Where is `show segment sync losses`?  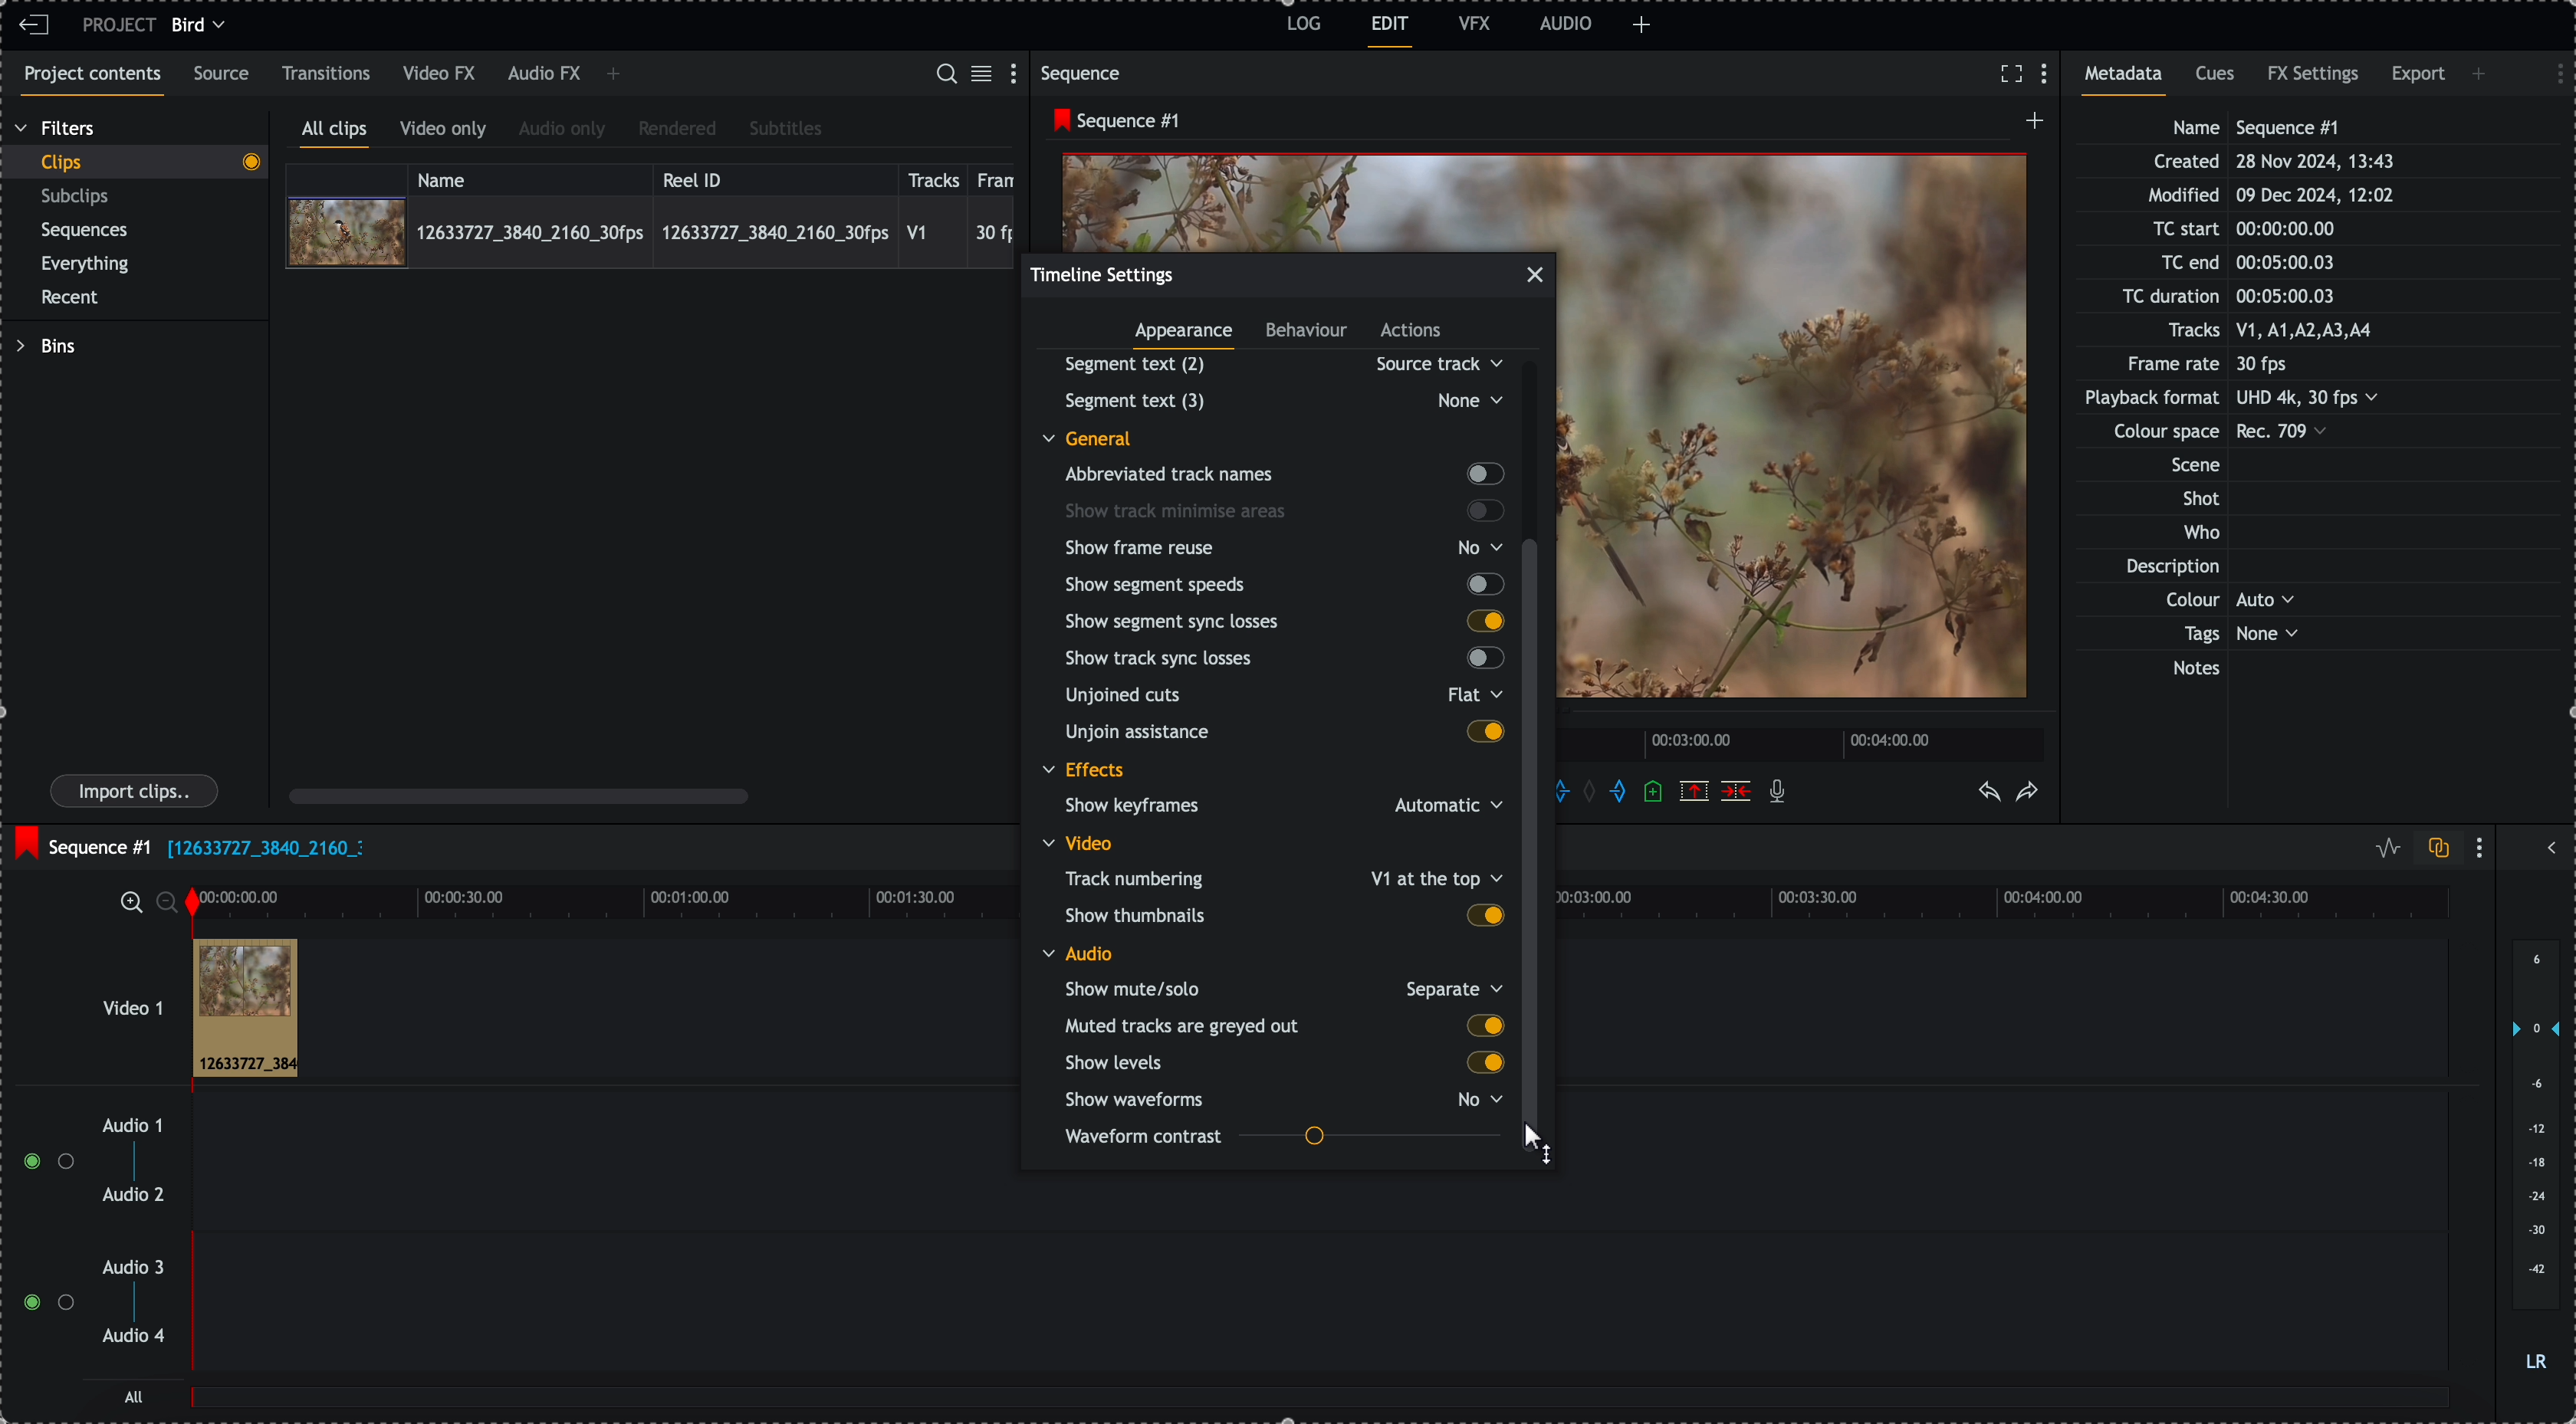
show segment sync losses is located at coordinates (1283, 620).